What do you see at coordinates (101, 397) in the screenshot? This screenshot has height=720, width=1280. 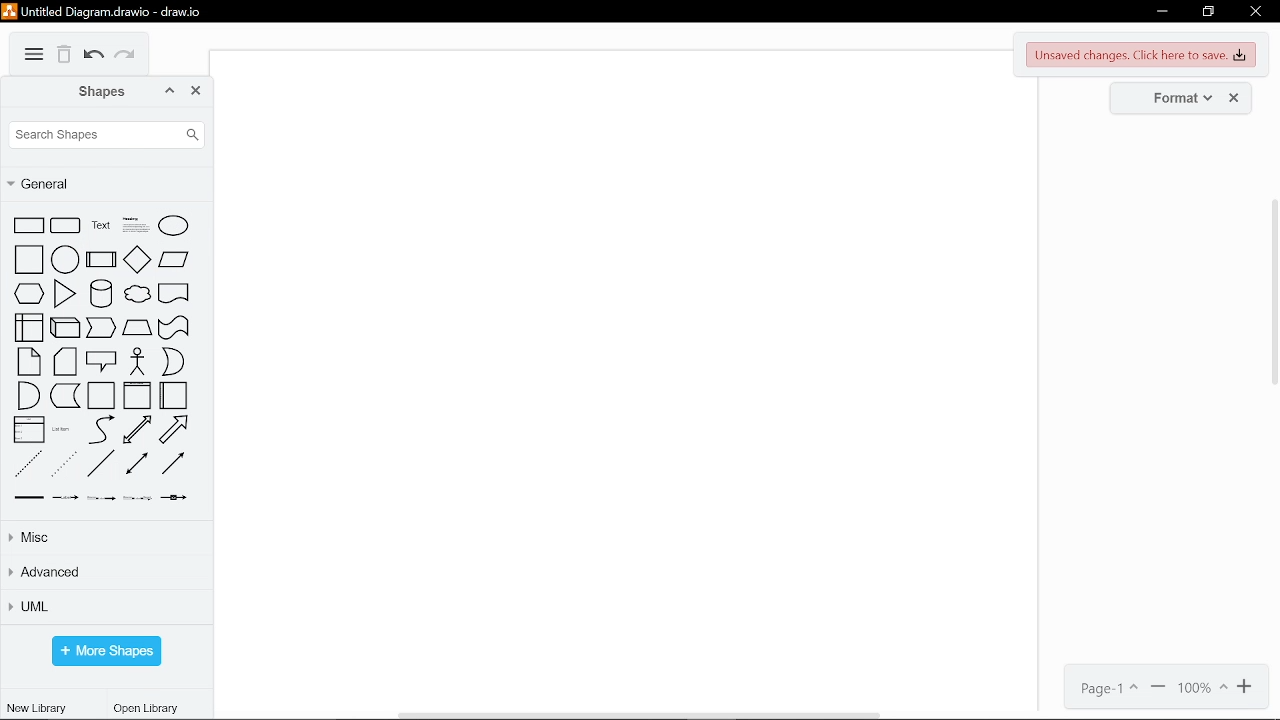 I see `container` at bounding box center [101, 397].